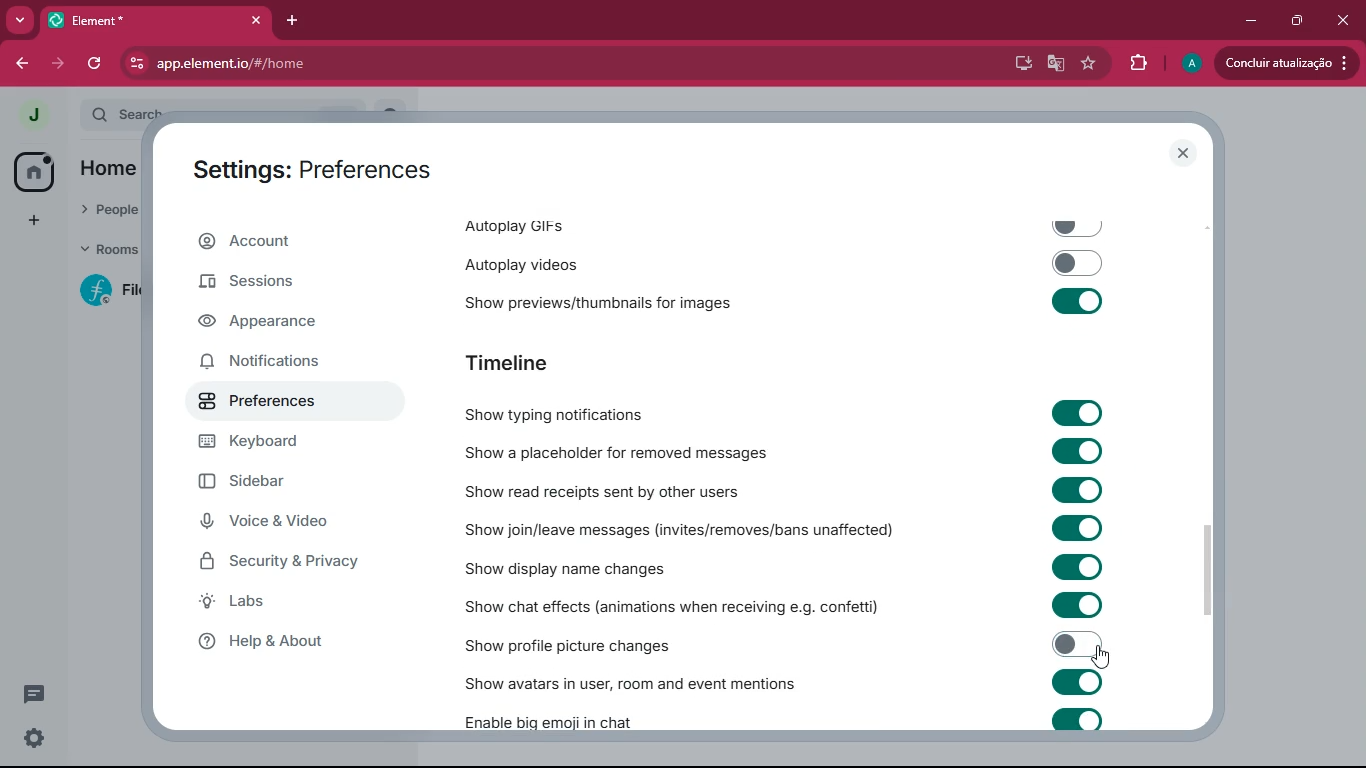  What do you see at coordinates (785, 605) in the screenshot?
I see `Show chat effects (animations when receiving e.g. confetti) ` at bounding box center [785, 605].